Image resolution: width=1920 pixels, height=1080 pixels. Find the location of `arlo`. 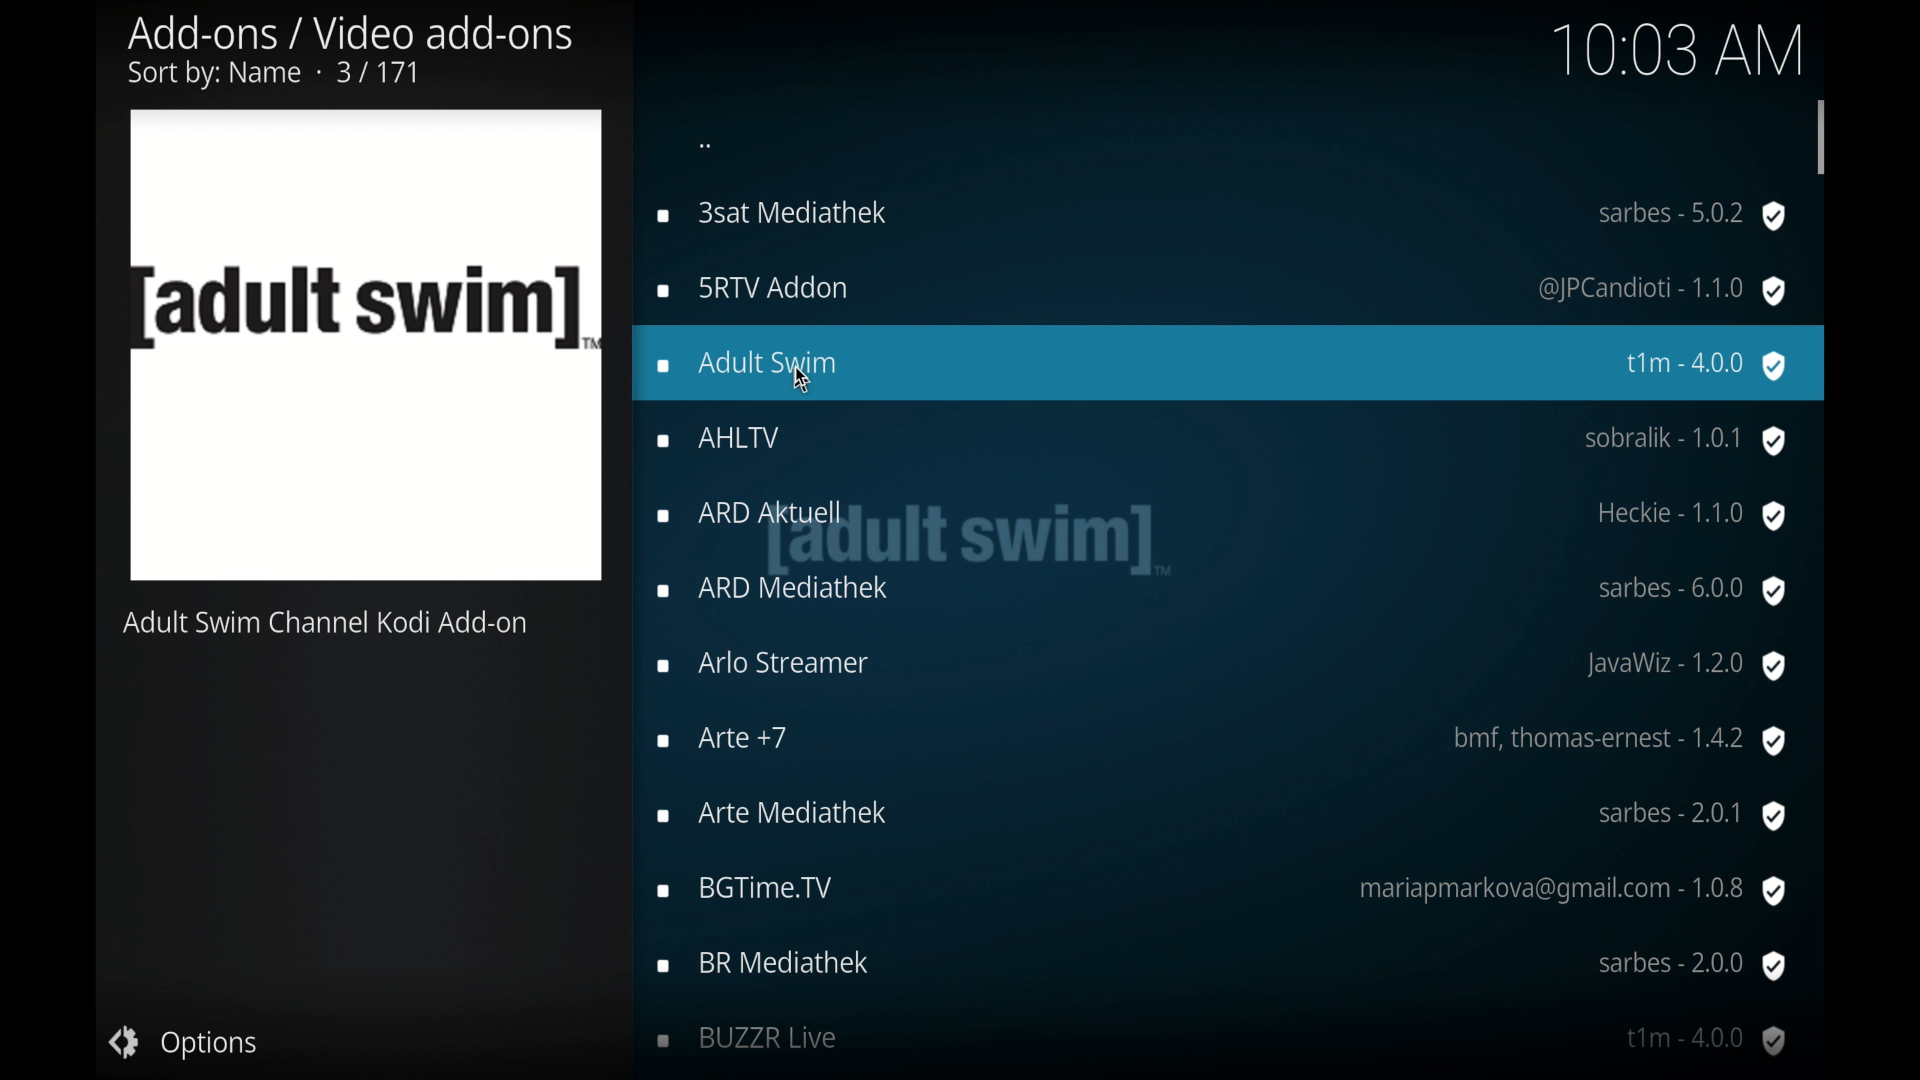

arlo is located at coordinates (1220, 665).